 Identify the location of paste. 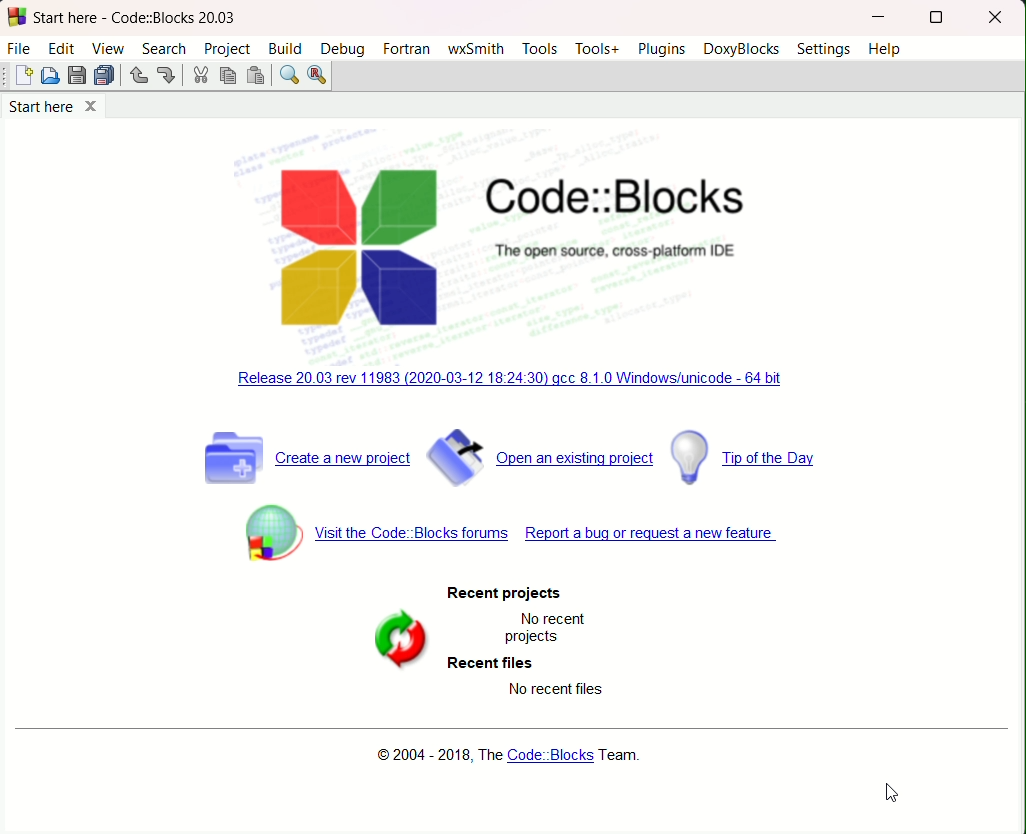
(254, 77).